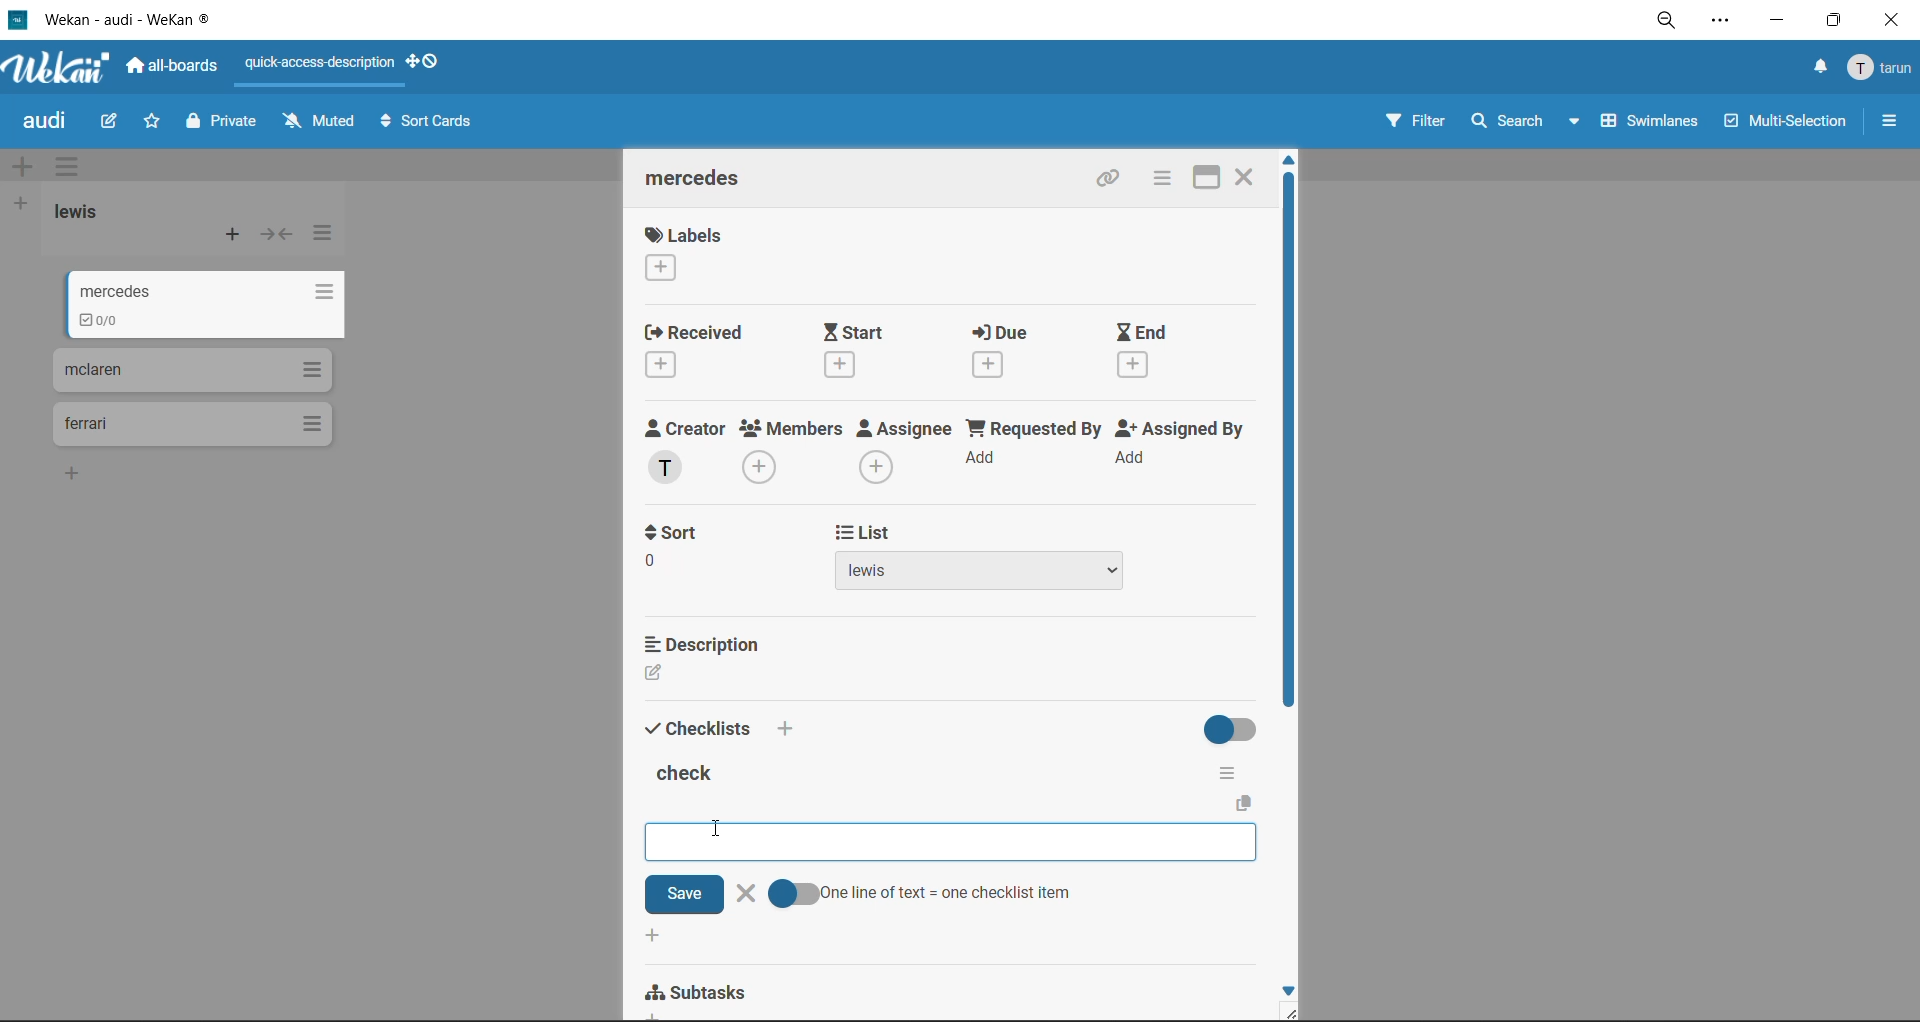  What do you see at coordinates (696, 353) in the screenshot?
I see `recieved` at bounding box center [696, 353].